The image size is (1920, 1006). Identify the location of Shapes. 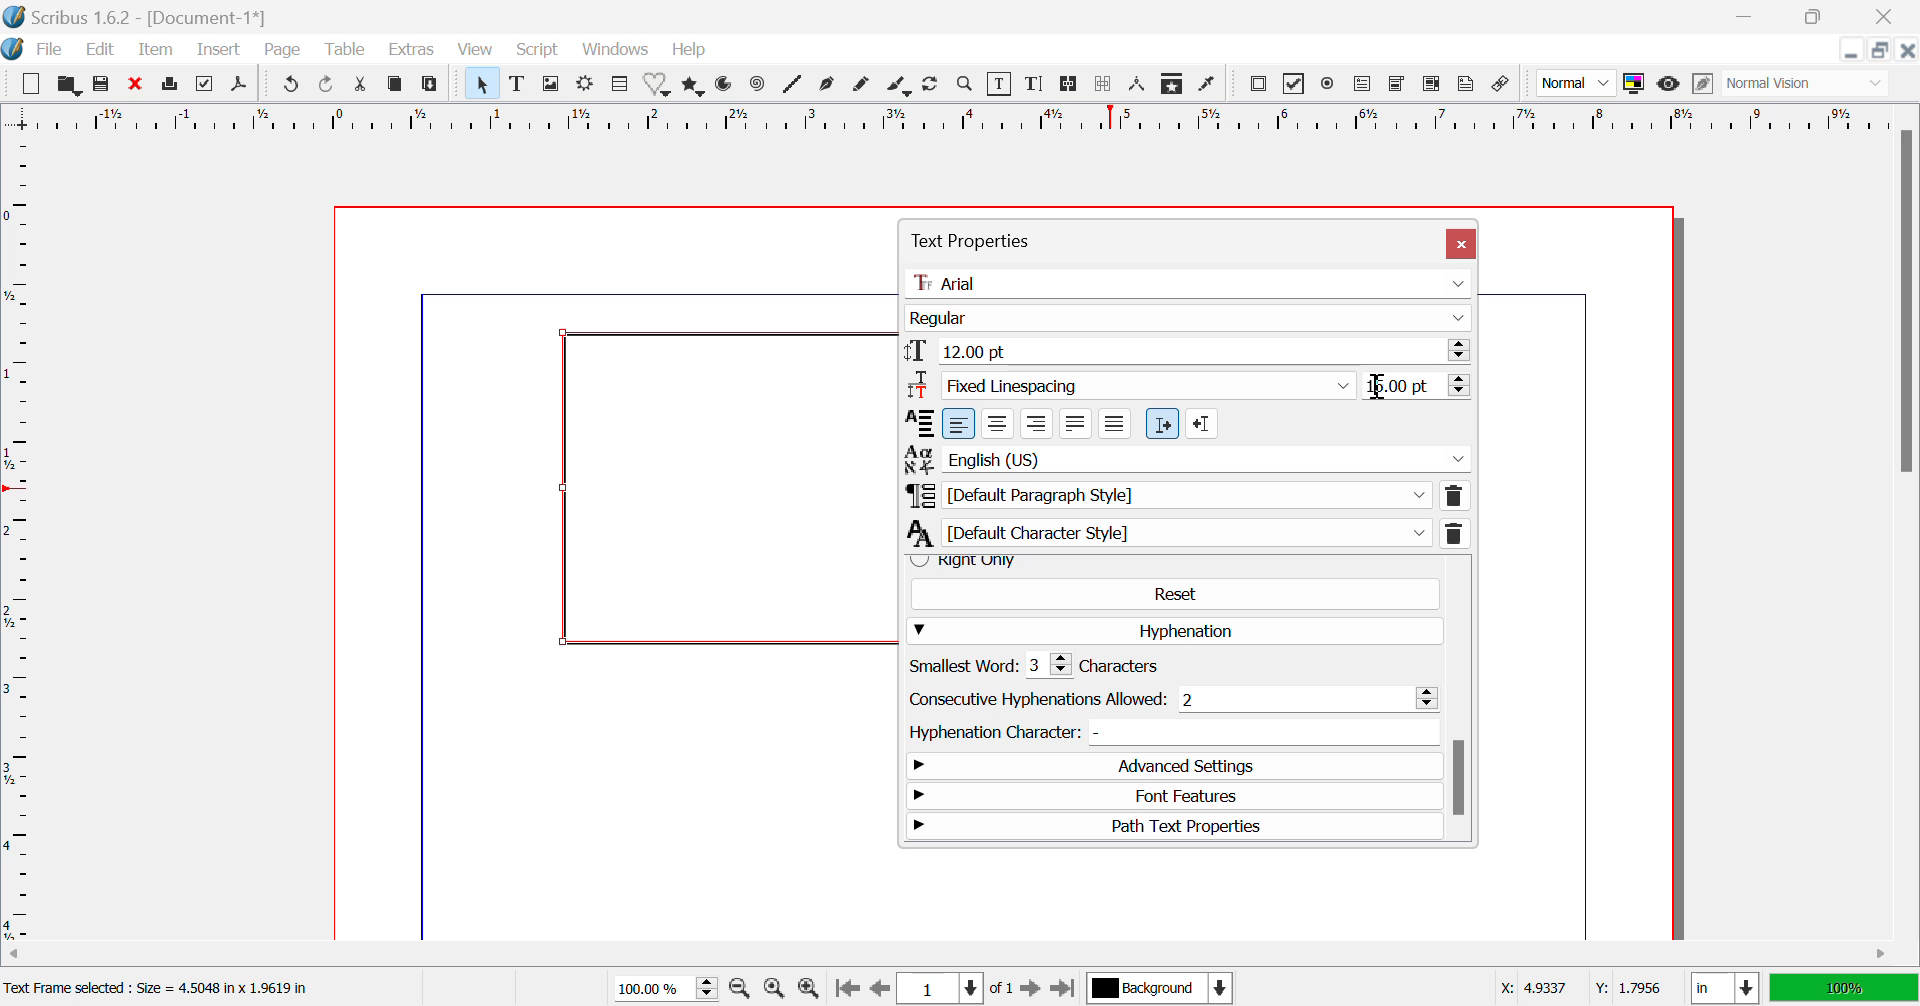
(660, 87).